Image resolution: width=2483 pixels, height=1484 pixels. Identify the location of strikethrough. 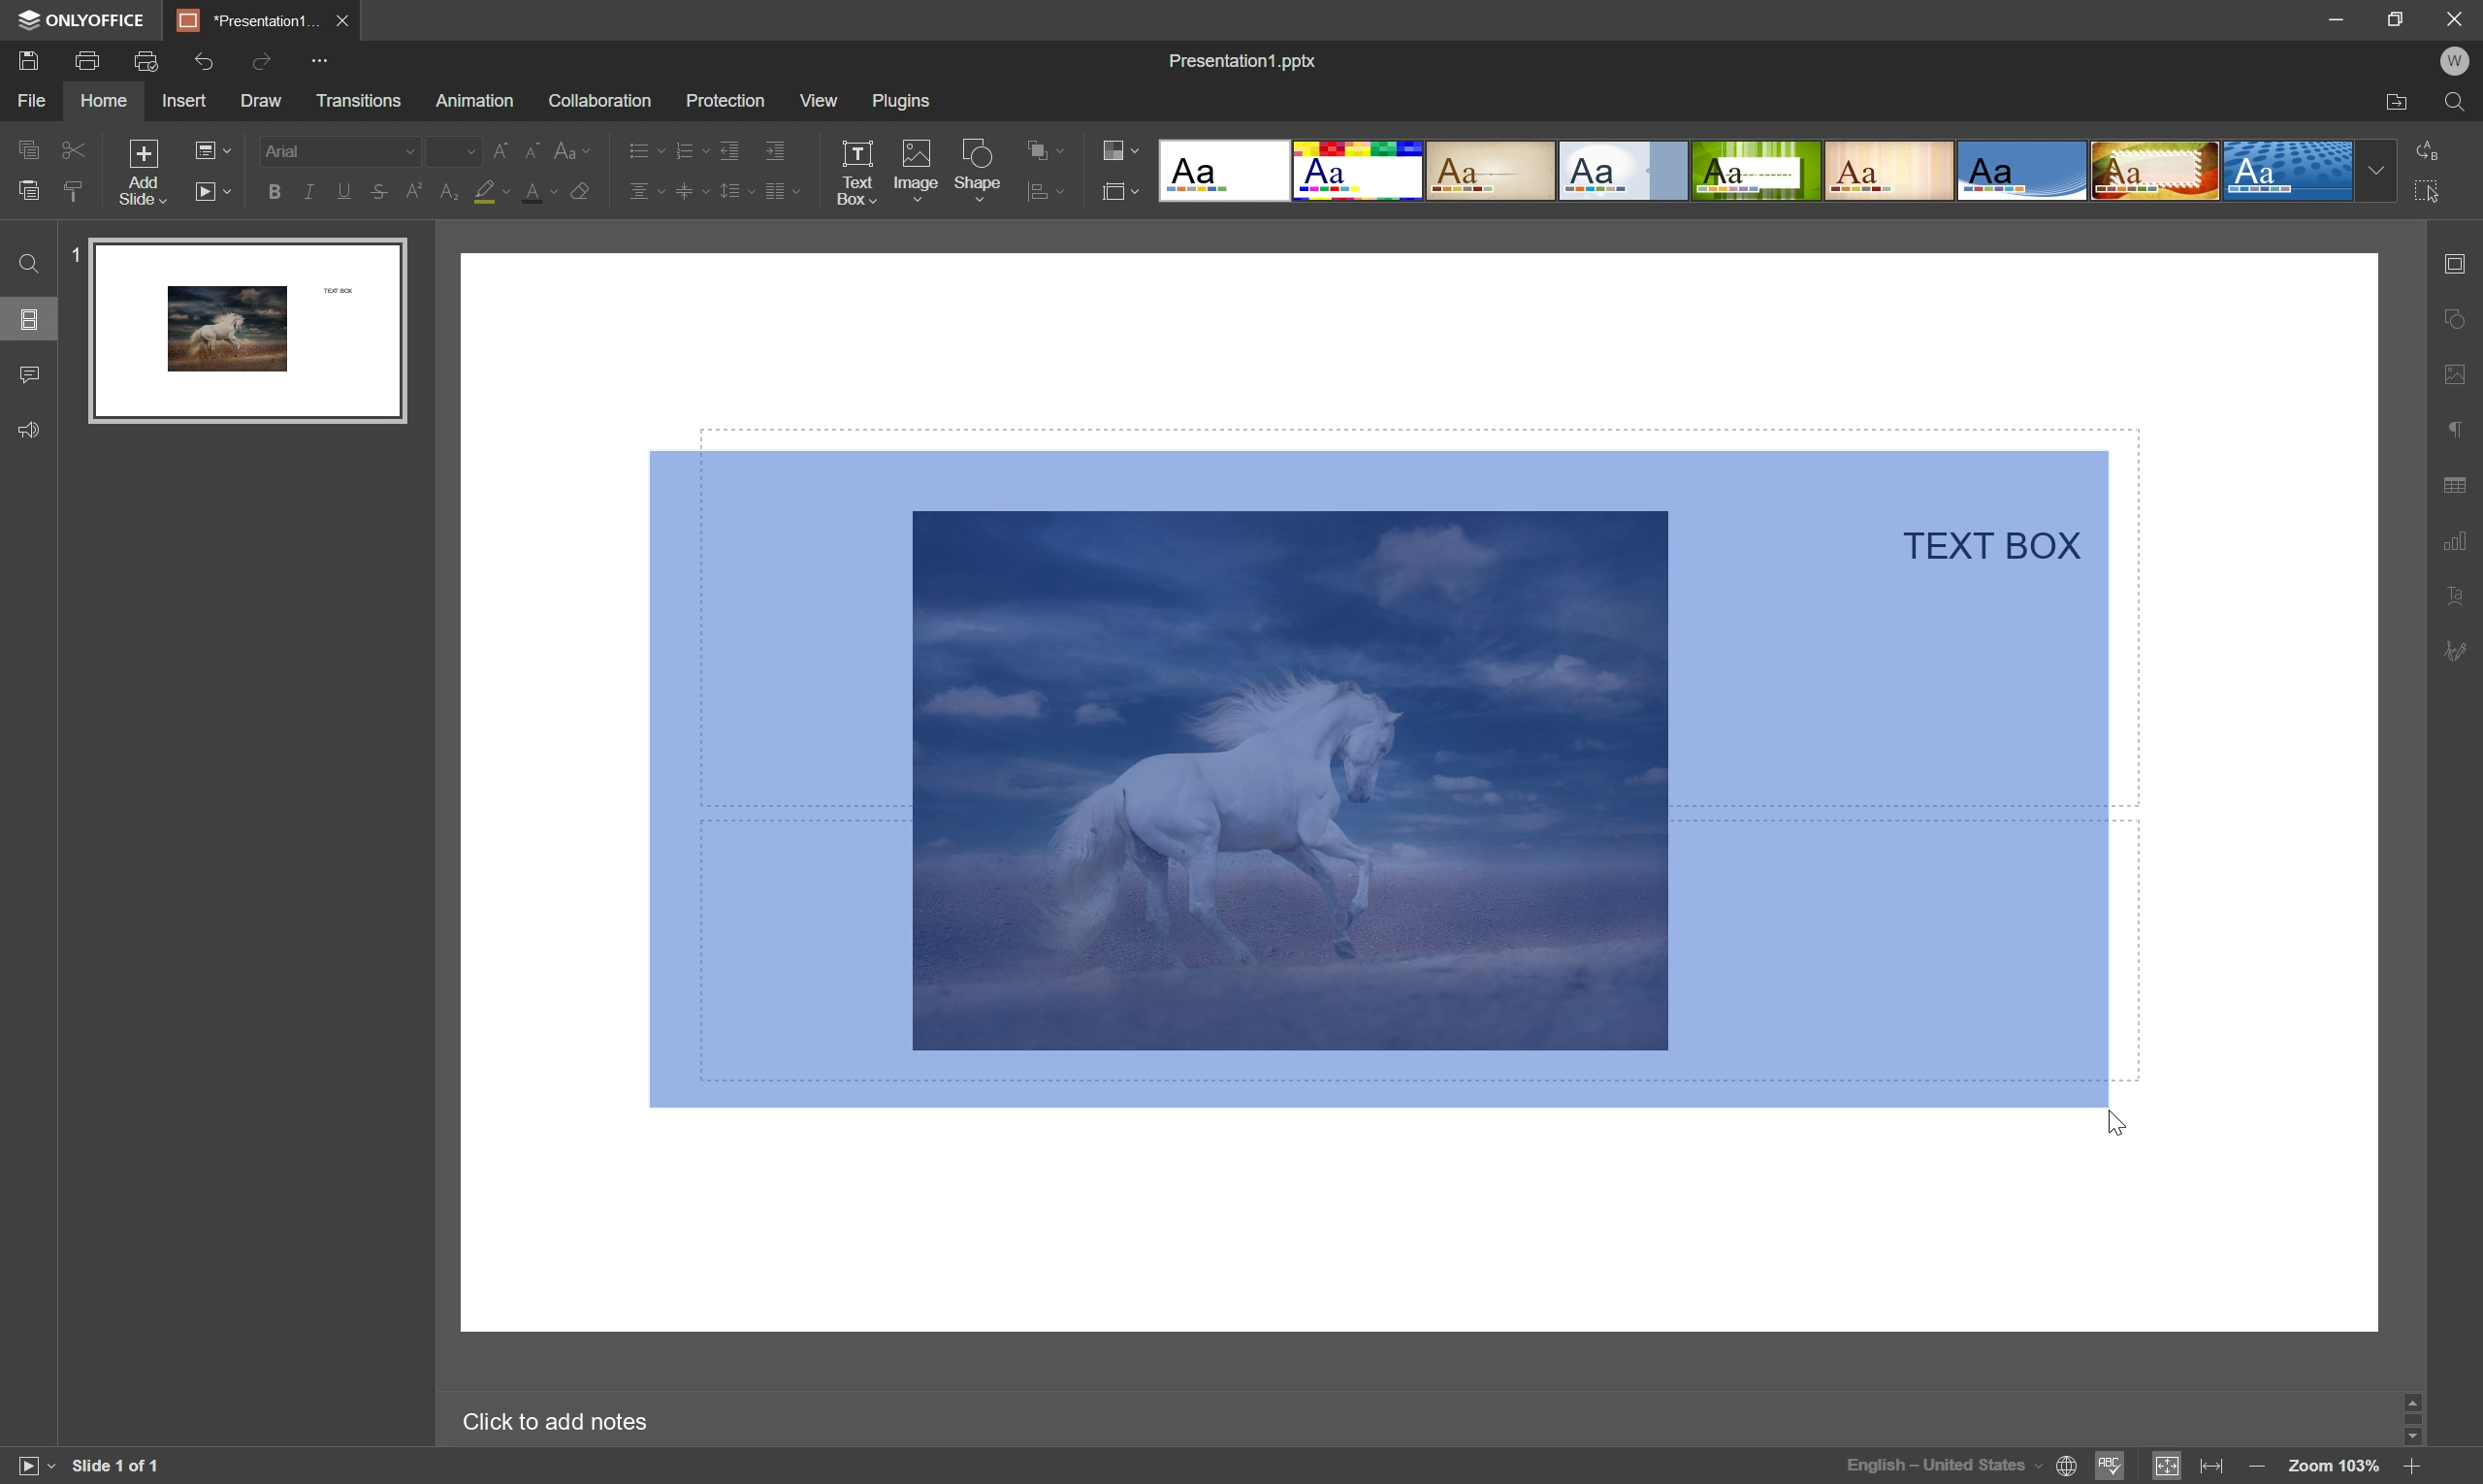
(380, 192).